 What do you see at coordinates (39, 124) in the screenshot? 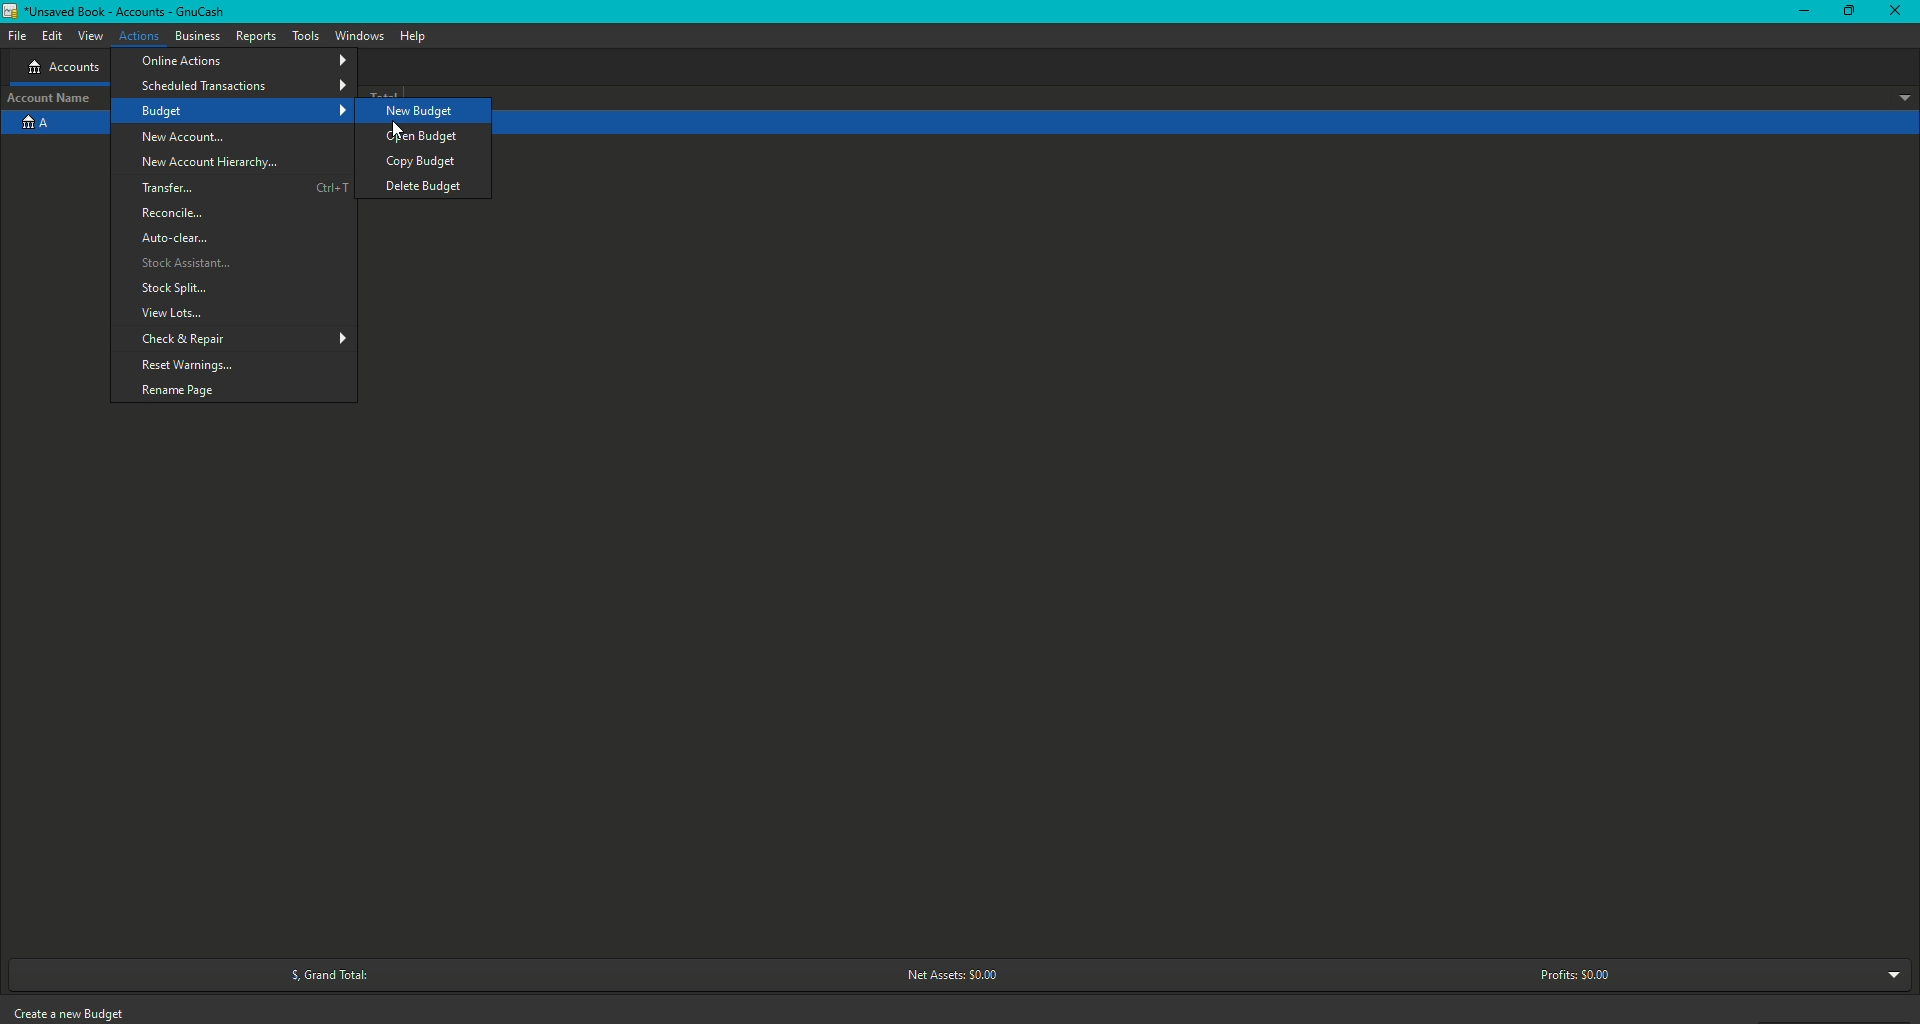
I see `Account A` at bounding box center [39, 124].